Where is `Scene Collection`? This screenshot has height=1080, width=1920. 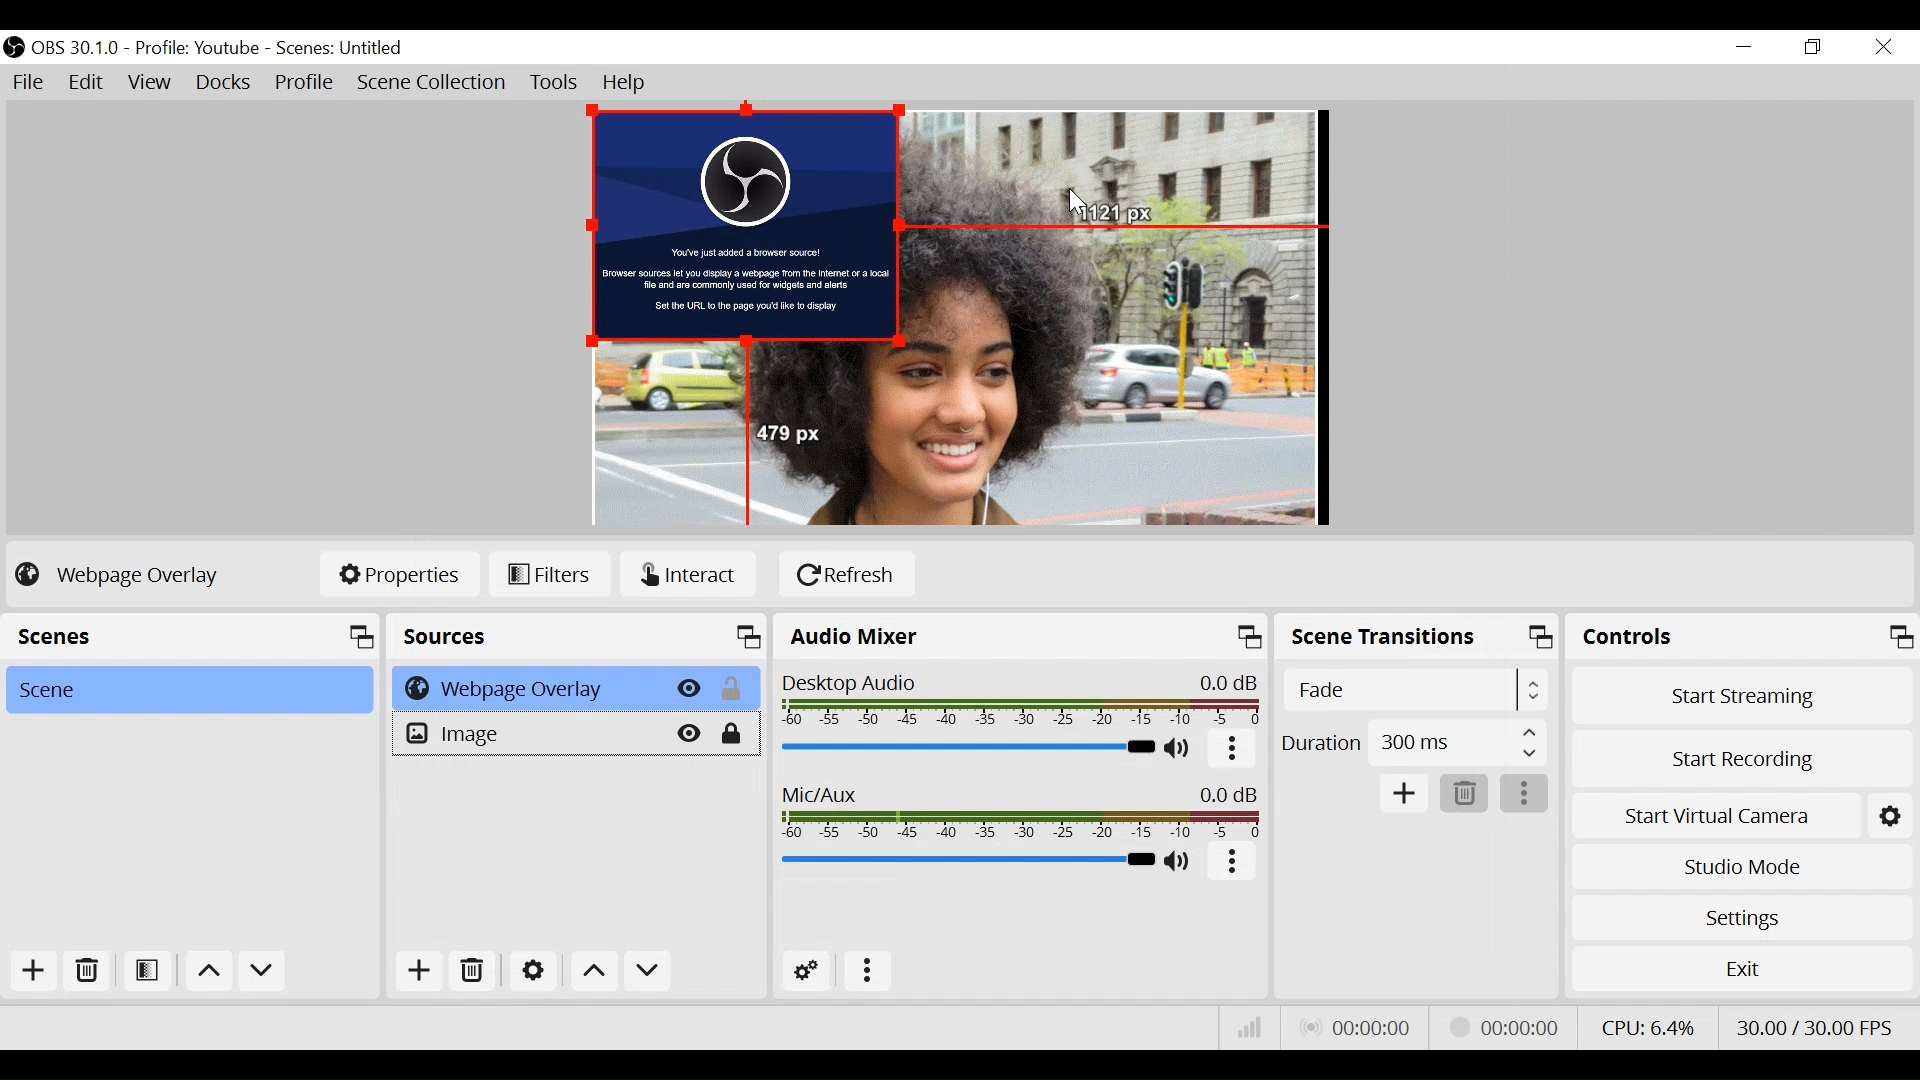
Scene Collection is located at coordinates (431, 86).